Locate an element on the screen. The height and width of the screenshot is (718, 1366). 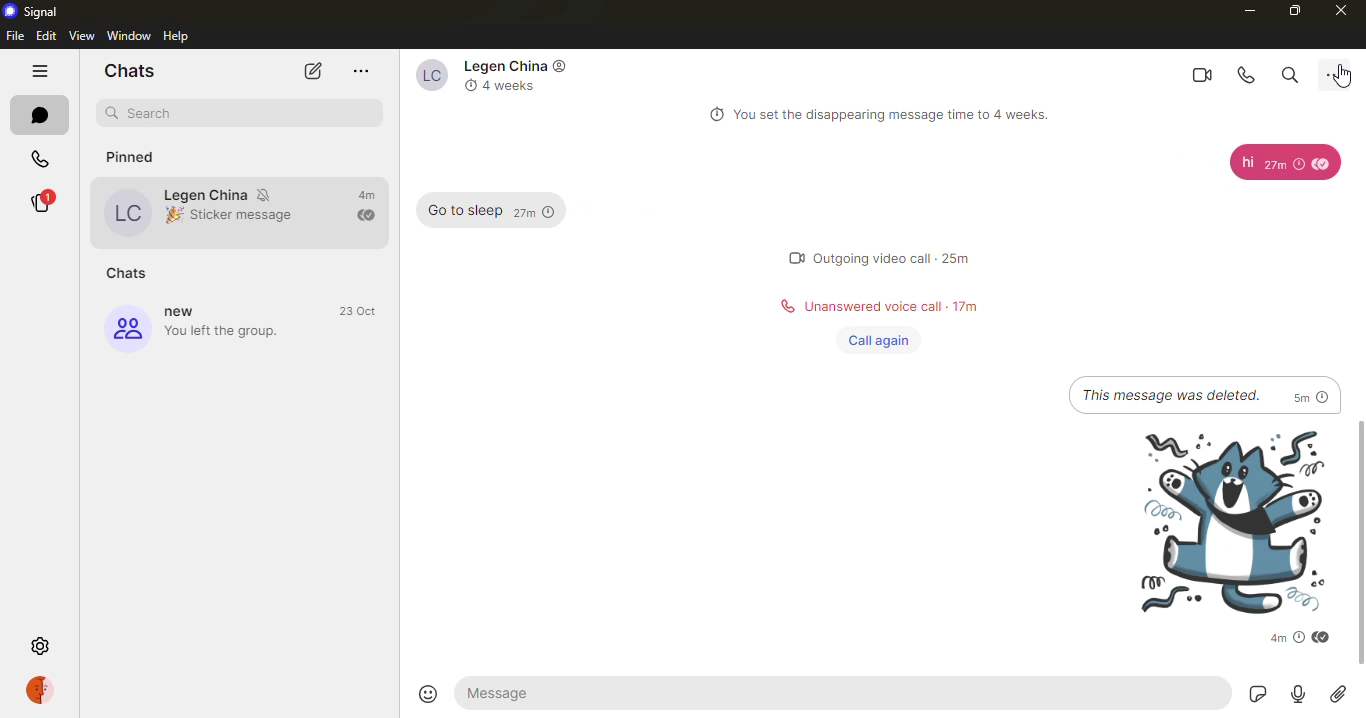
Outgoing video call is located at coordinates (873, 259).